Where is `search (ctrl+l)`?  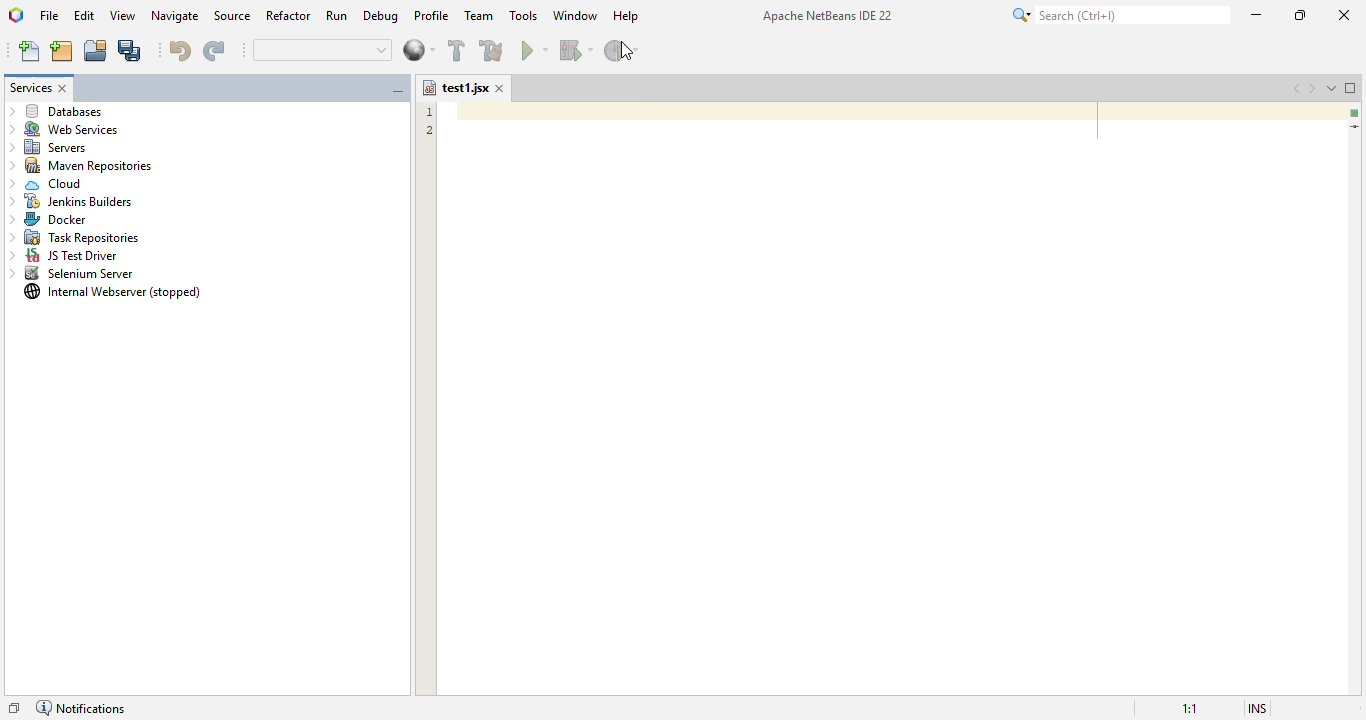
search (ctrl+l) is located at coordinates (1118, 15).